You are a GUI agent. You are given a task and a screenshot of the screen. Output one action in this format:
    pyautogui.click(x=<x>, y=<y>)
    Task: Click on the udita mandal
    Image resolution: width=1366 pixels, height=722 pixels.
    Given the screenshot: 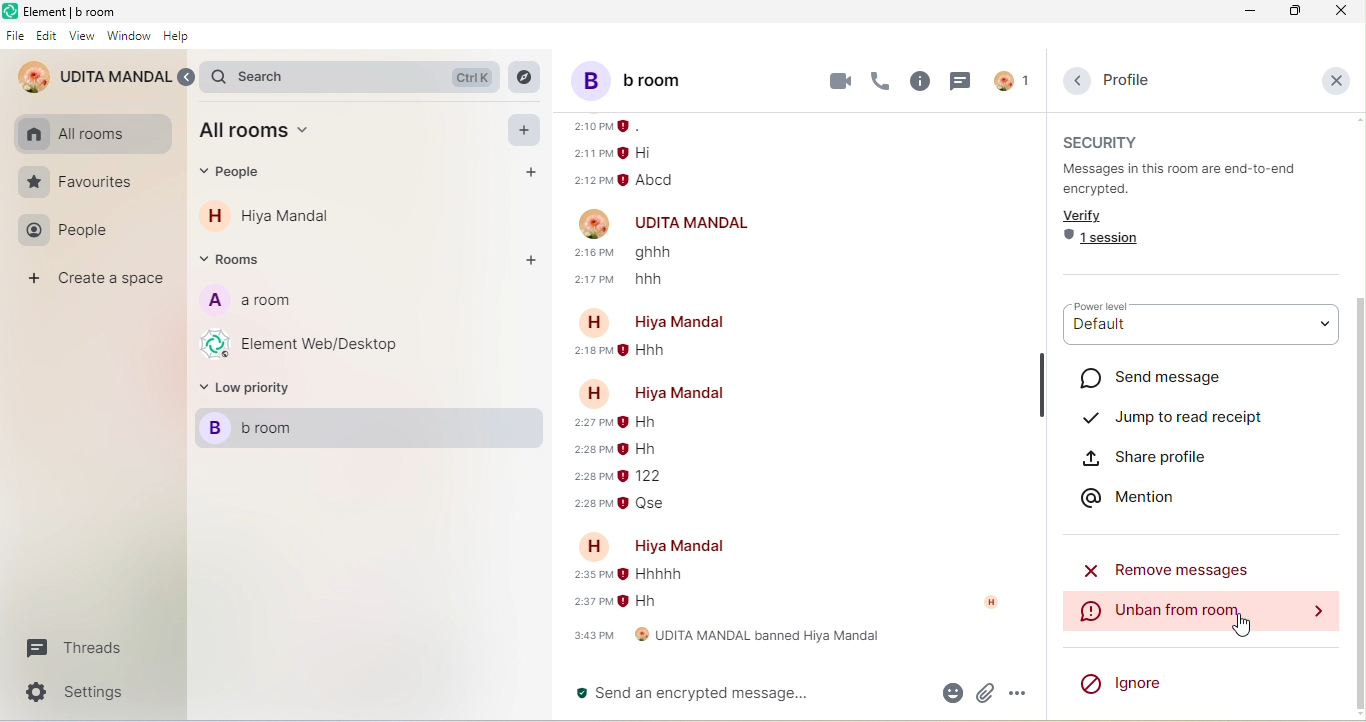 What is the action you would take?
    pyautogui.click(x=695, y=224)
    